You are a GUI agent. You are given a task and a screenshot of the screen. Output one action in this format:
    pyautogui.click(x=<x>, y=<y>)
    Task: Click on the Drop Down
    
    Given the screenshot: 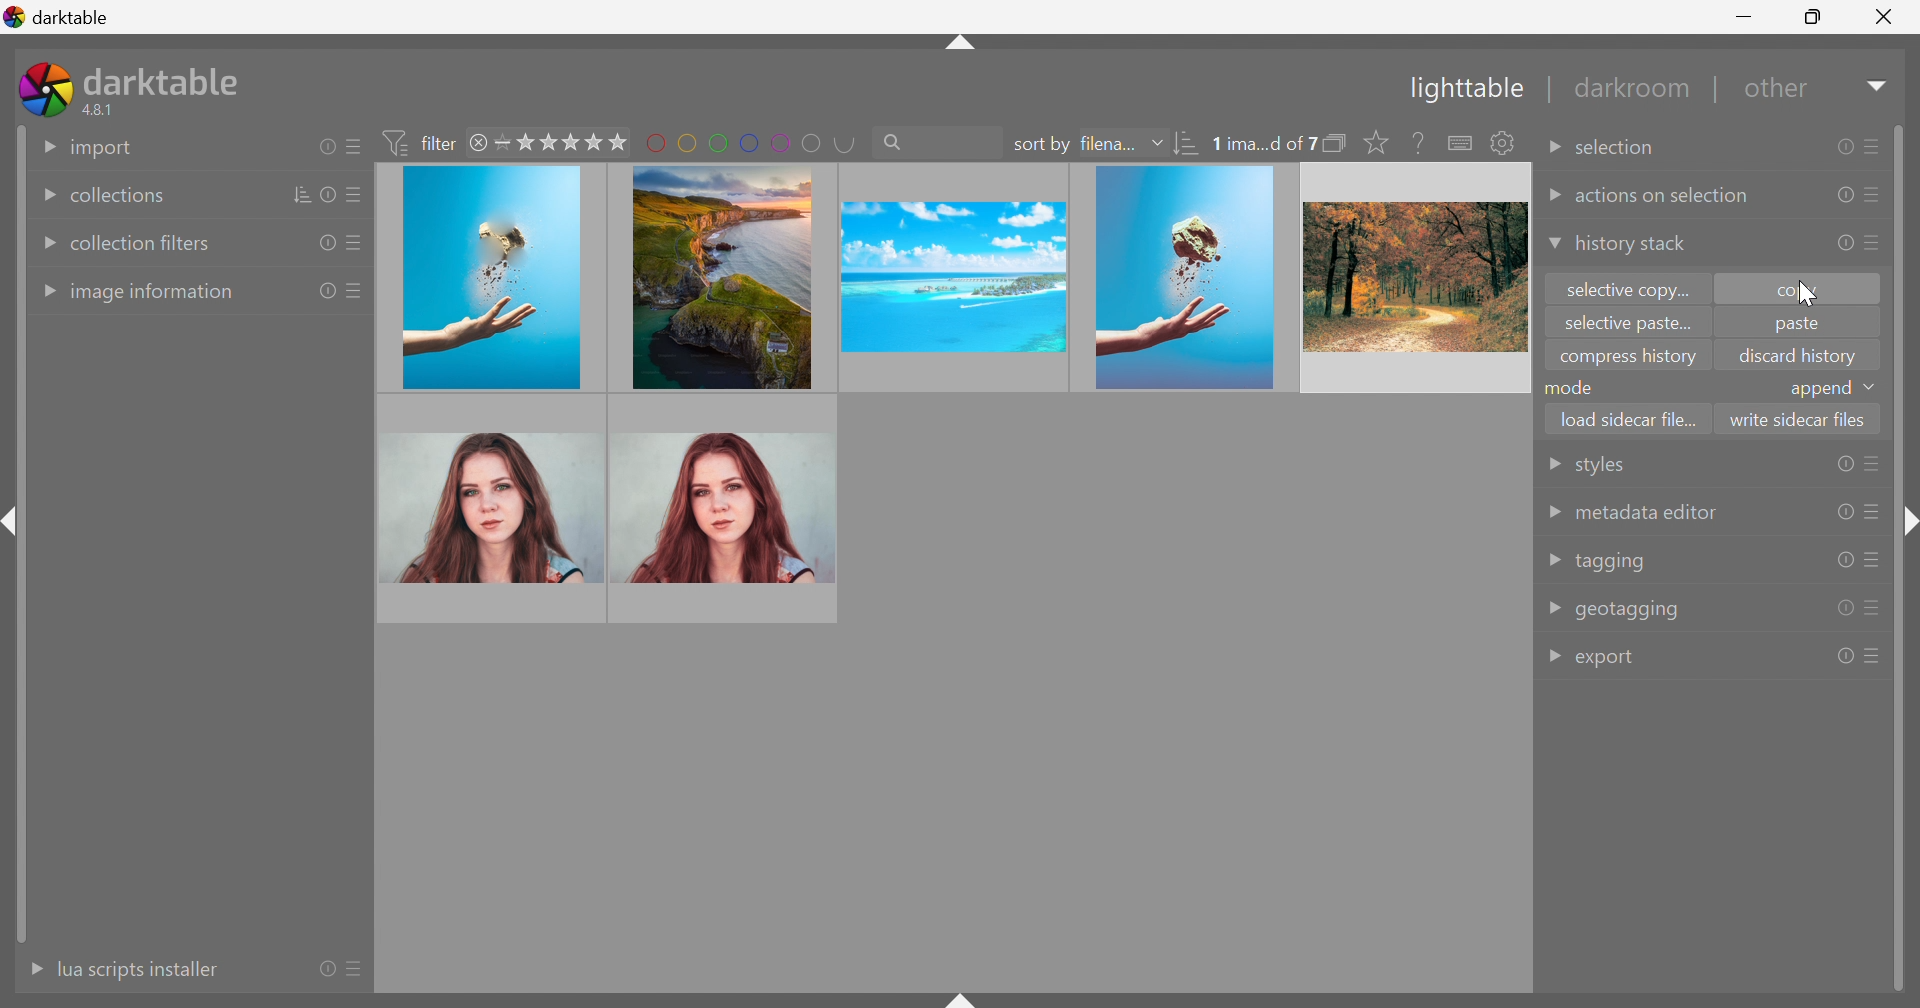 What is the action you would take?
    pyautogui.click(x=1551, y=245)
    